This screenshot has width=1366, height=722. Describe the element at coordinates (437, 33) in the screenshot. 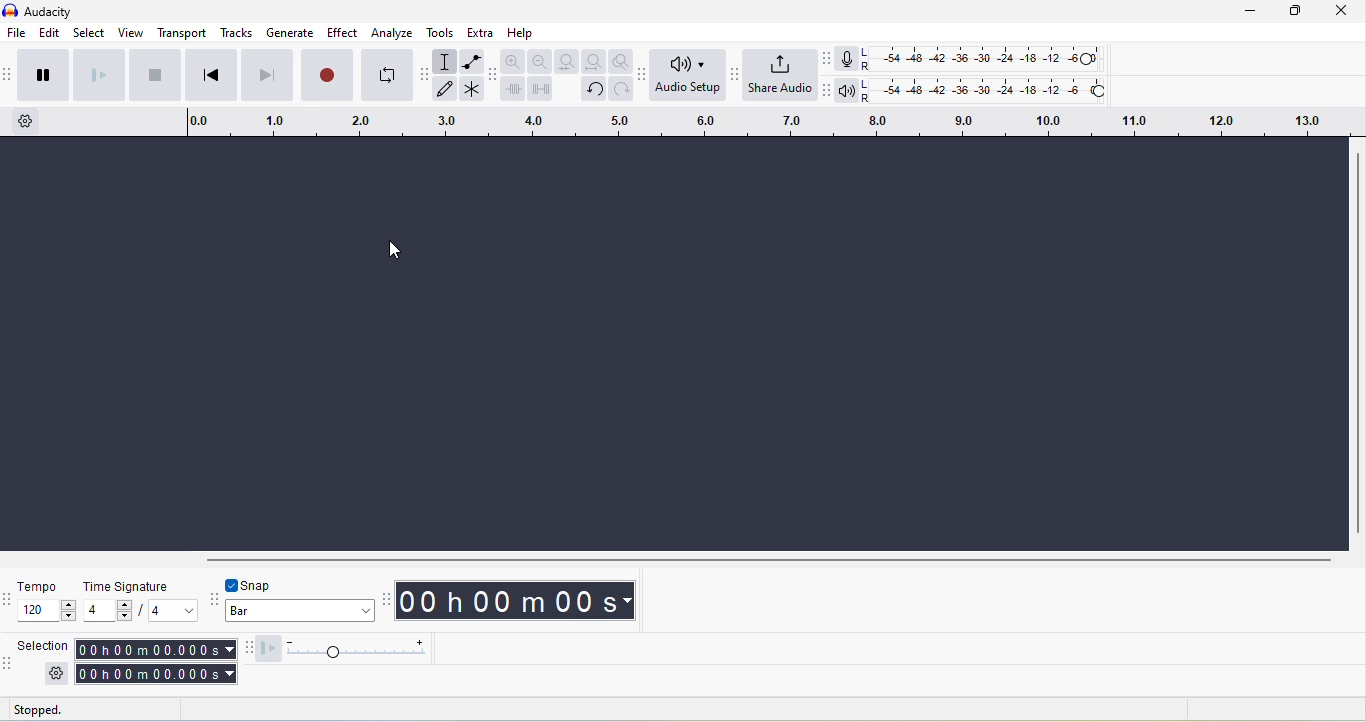

I see `tools` at that location.